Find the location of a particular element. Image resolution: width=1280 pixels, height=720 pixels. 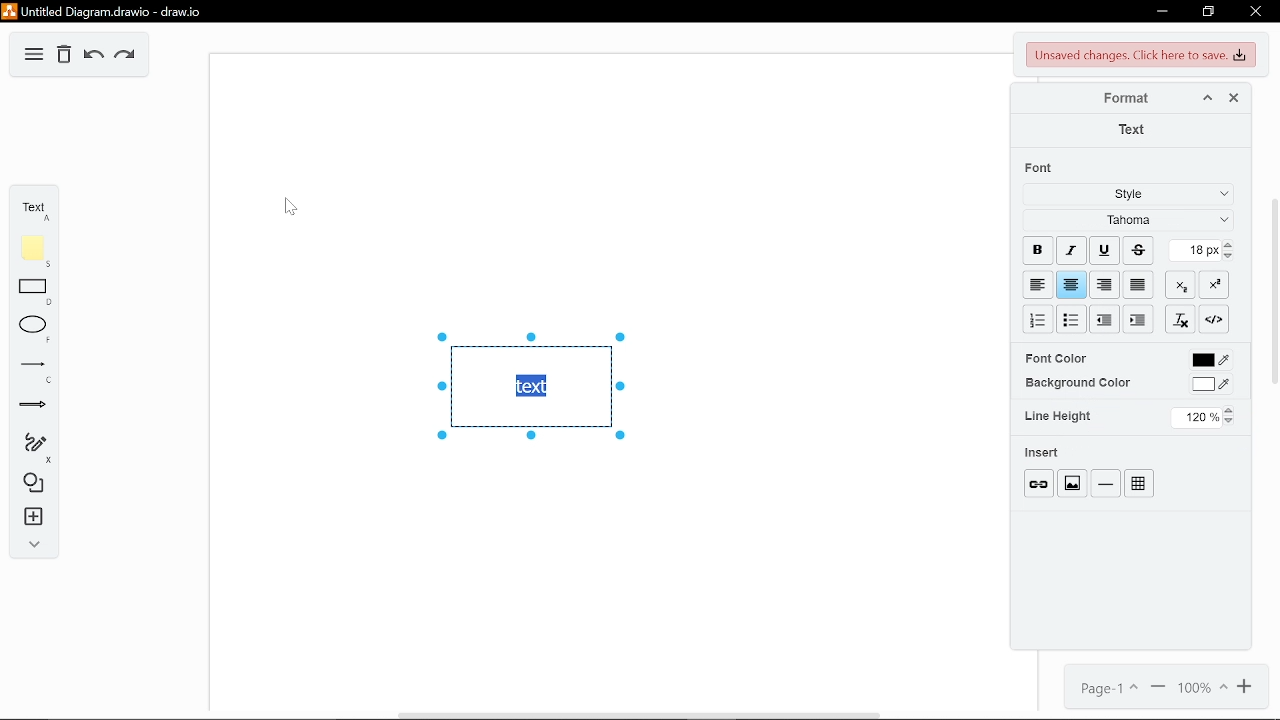

close is located at coordinates (1230, 98).